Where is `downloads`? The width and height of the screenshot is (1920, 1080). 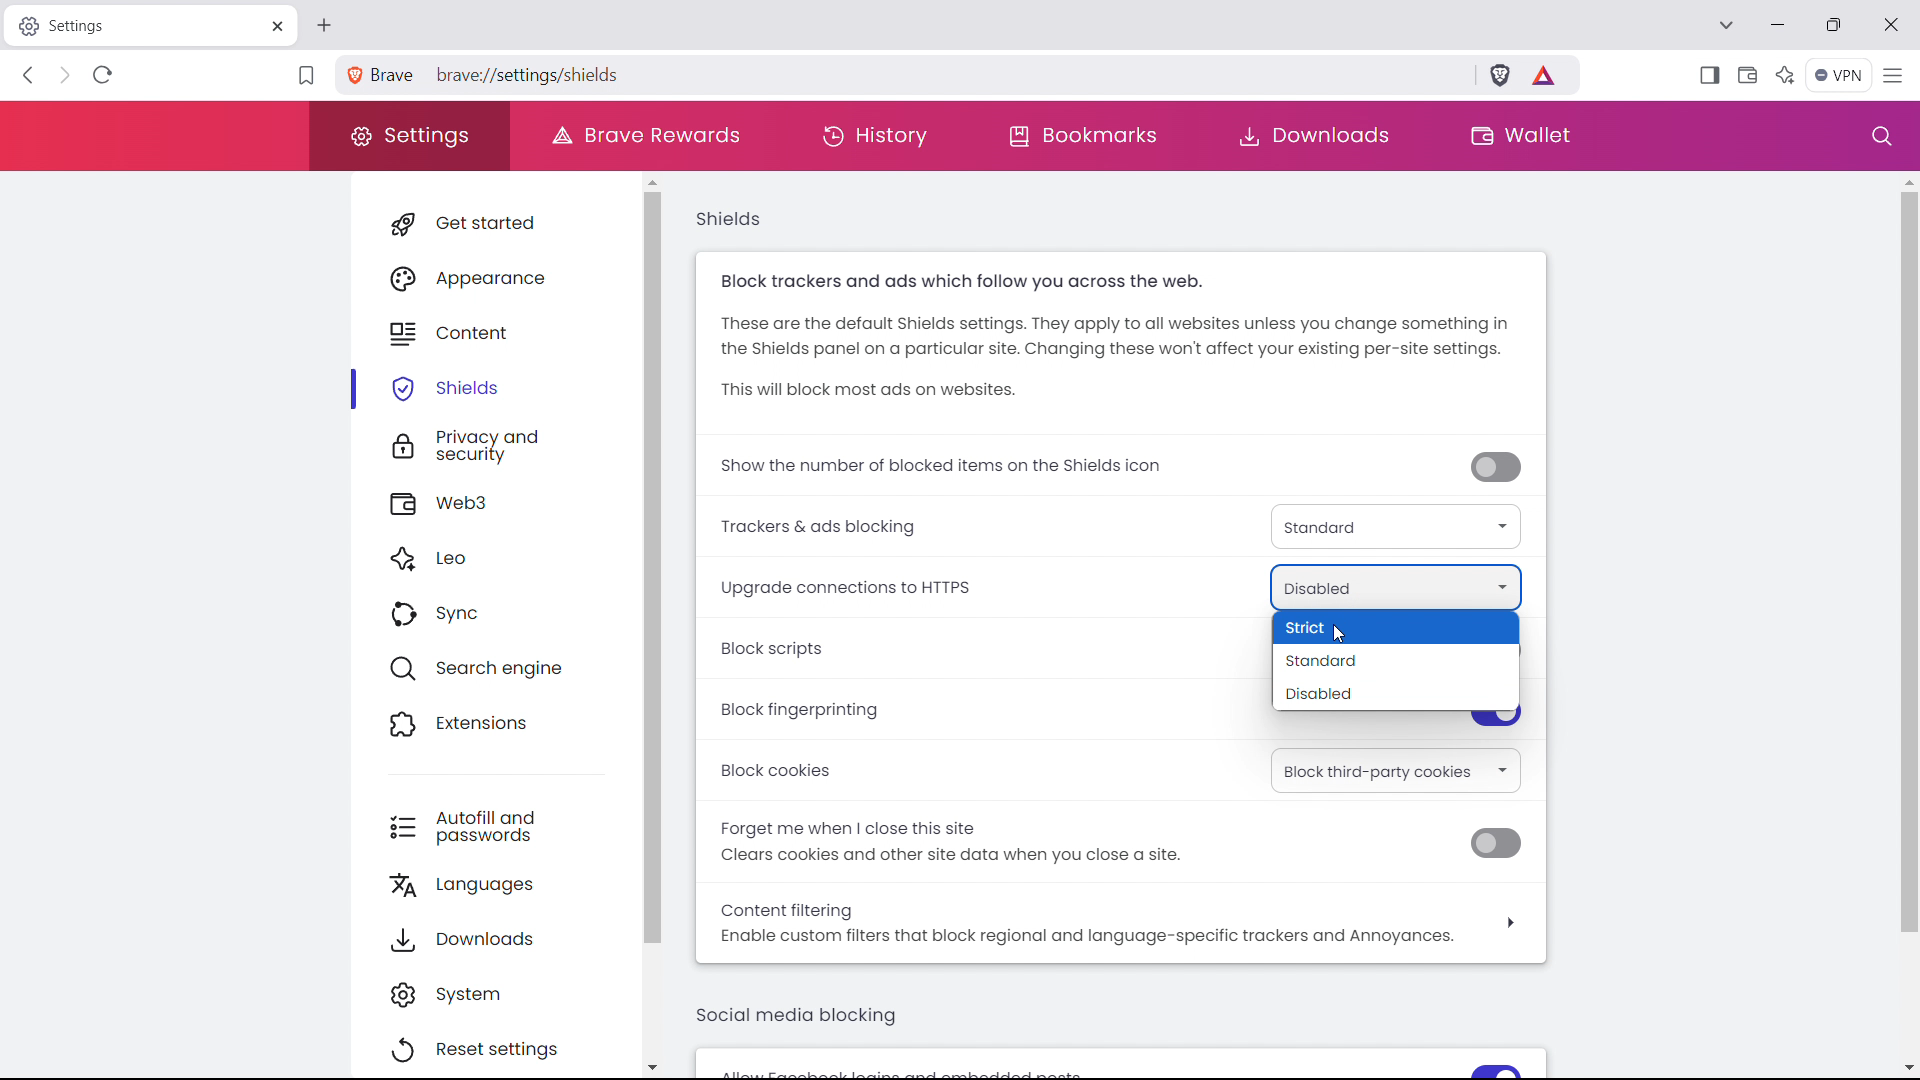
downloads is located at coordinates (1318, 132).